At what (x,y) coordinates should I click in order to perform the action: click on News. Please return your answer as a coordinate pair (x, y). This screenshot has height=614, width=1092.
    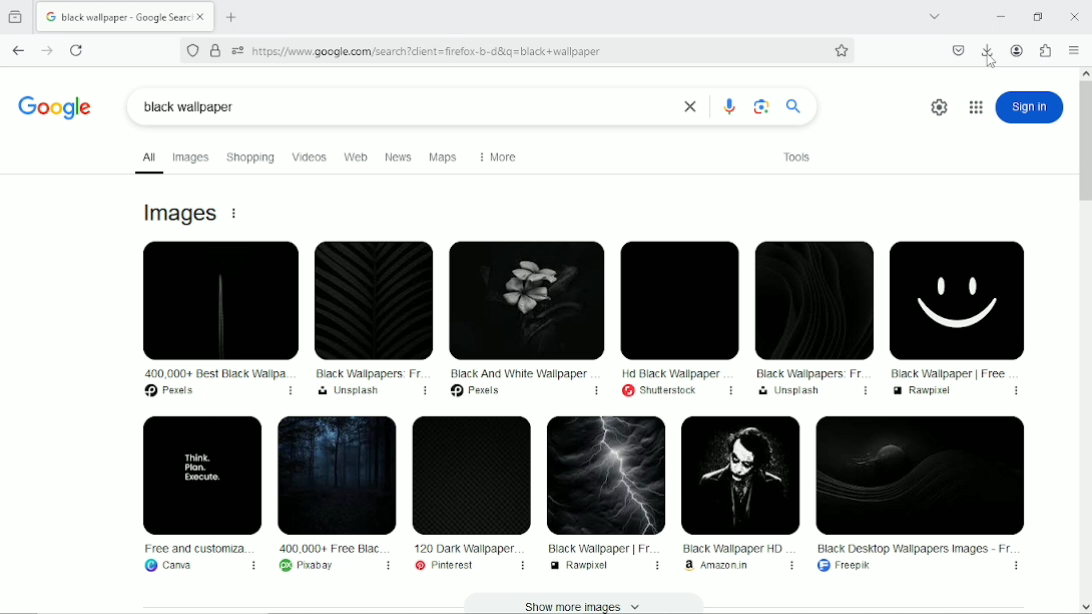
    Looking at the image, I should click on (396, 156).